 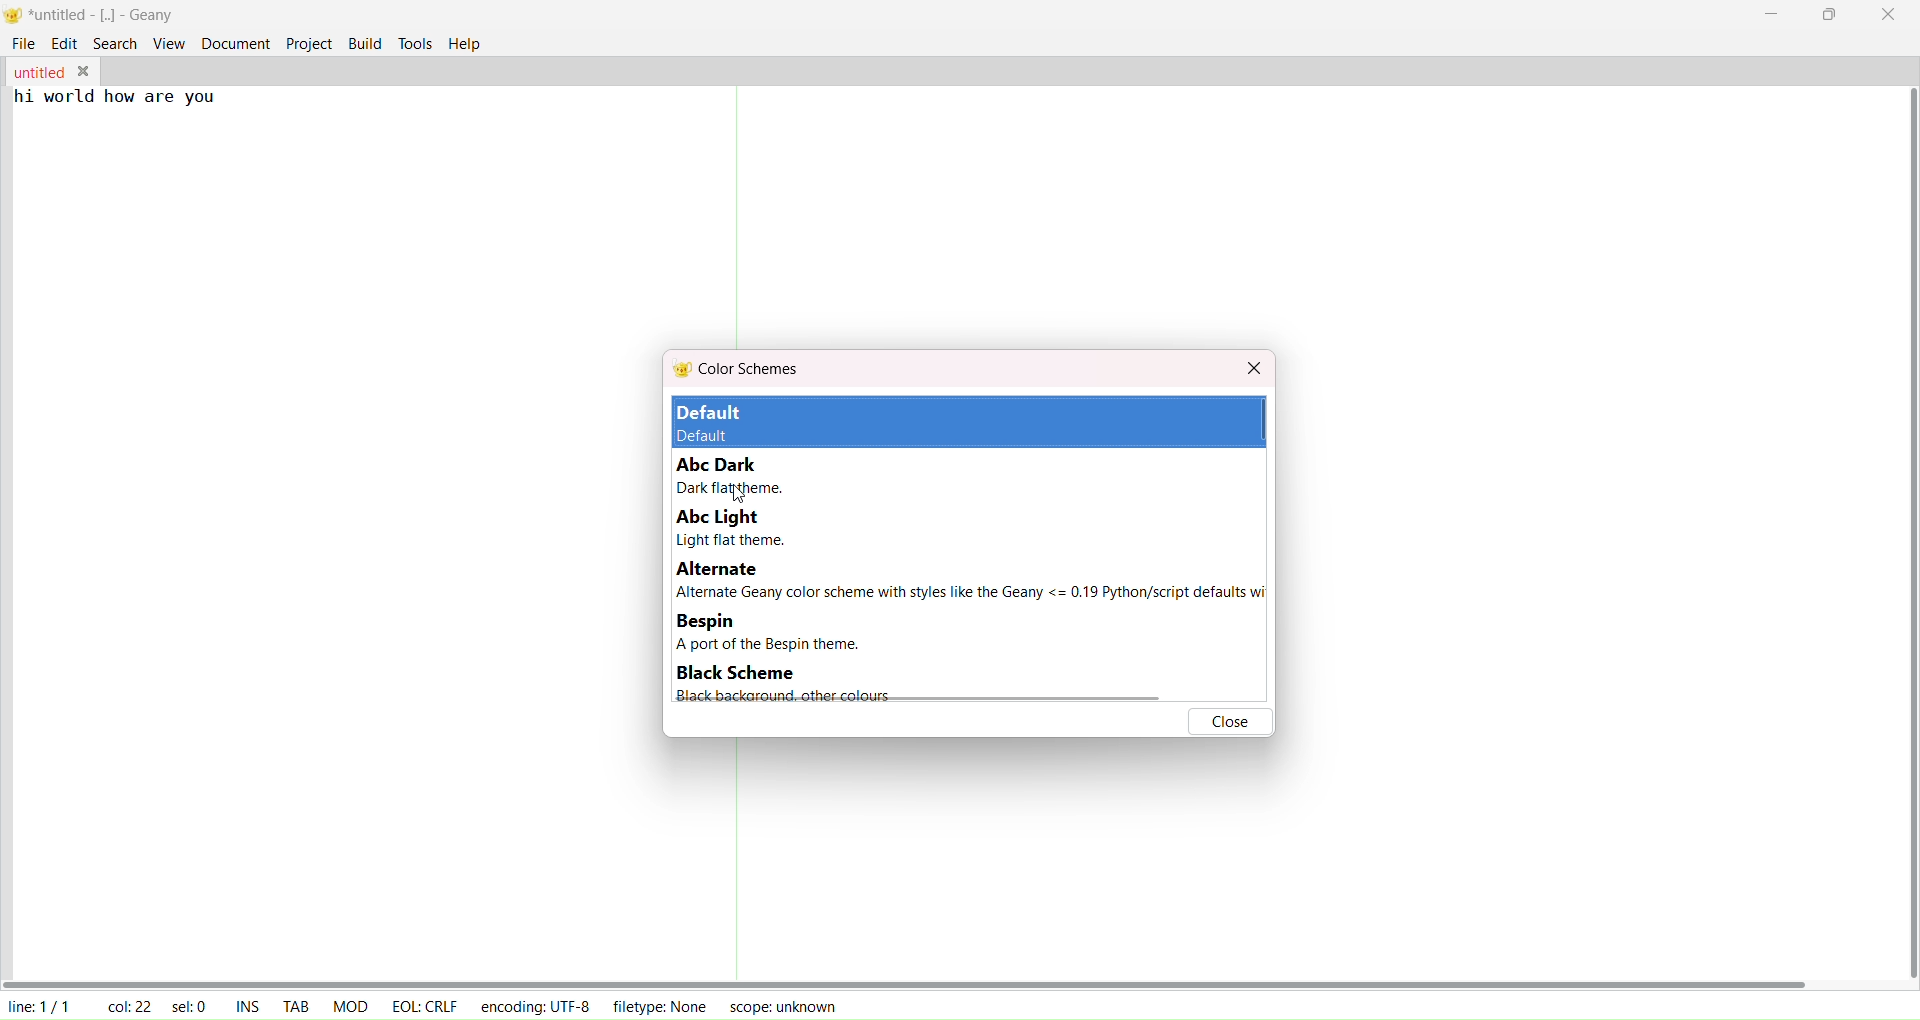 I want to click on default, so click(x=734, y=423).